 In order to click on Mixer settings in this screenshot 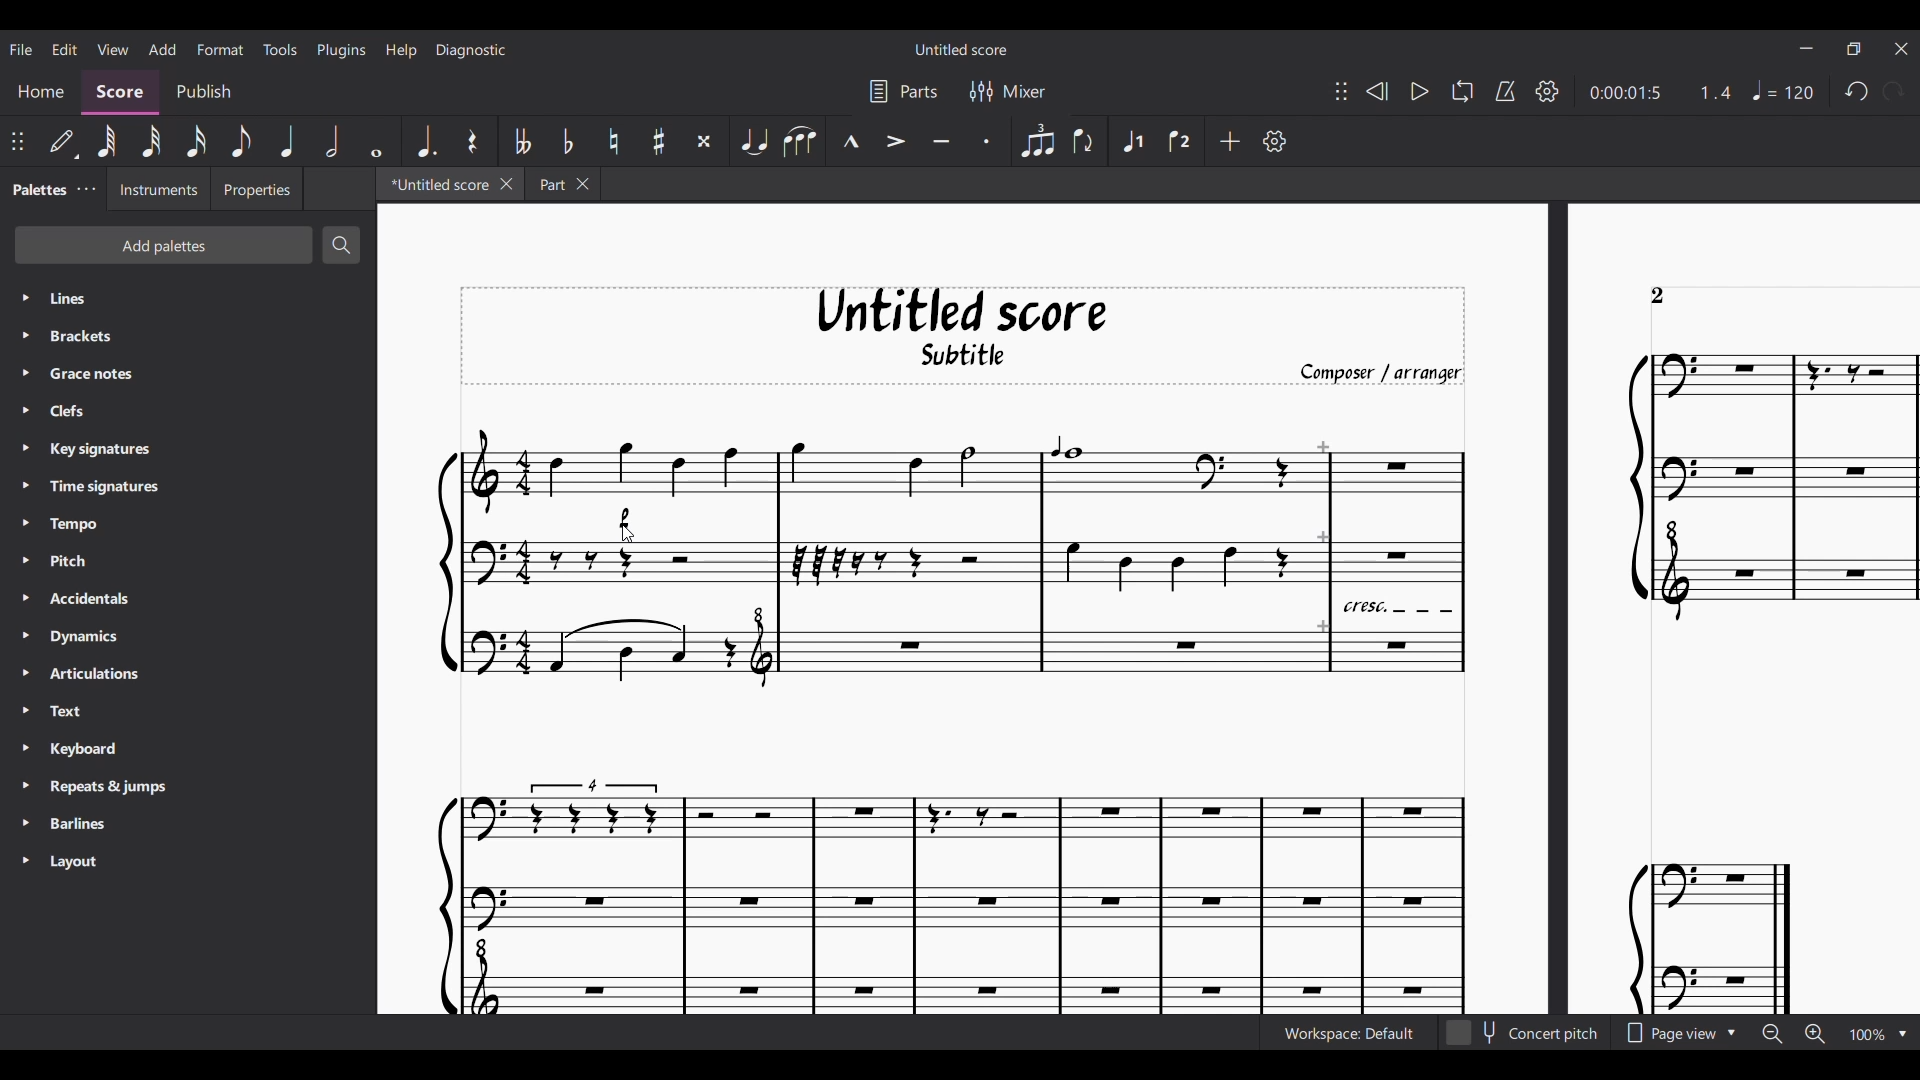, I will do `click(1008, 90)`.